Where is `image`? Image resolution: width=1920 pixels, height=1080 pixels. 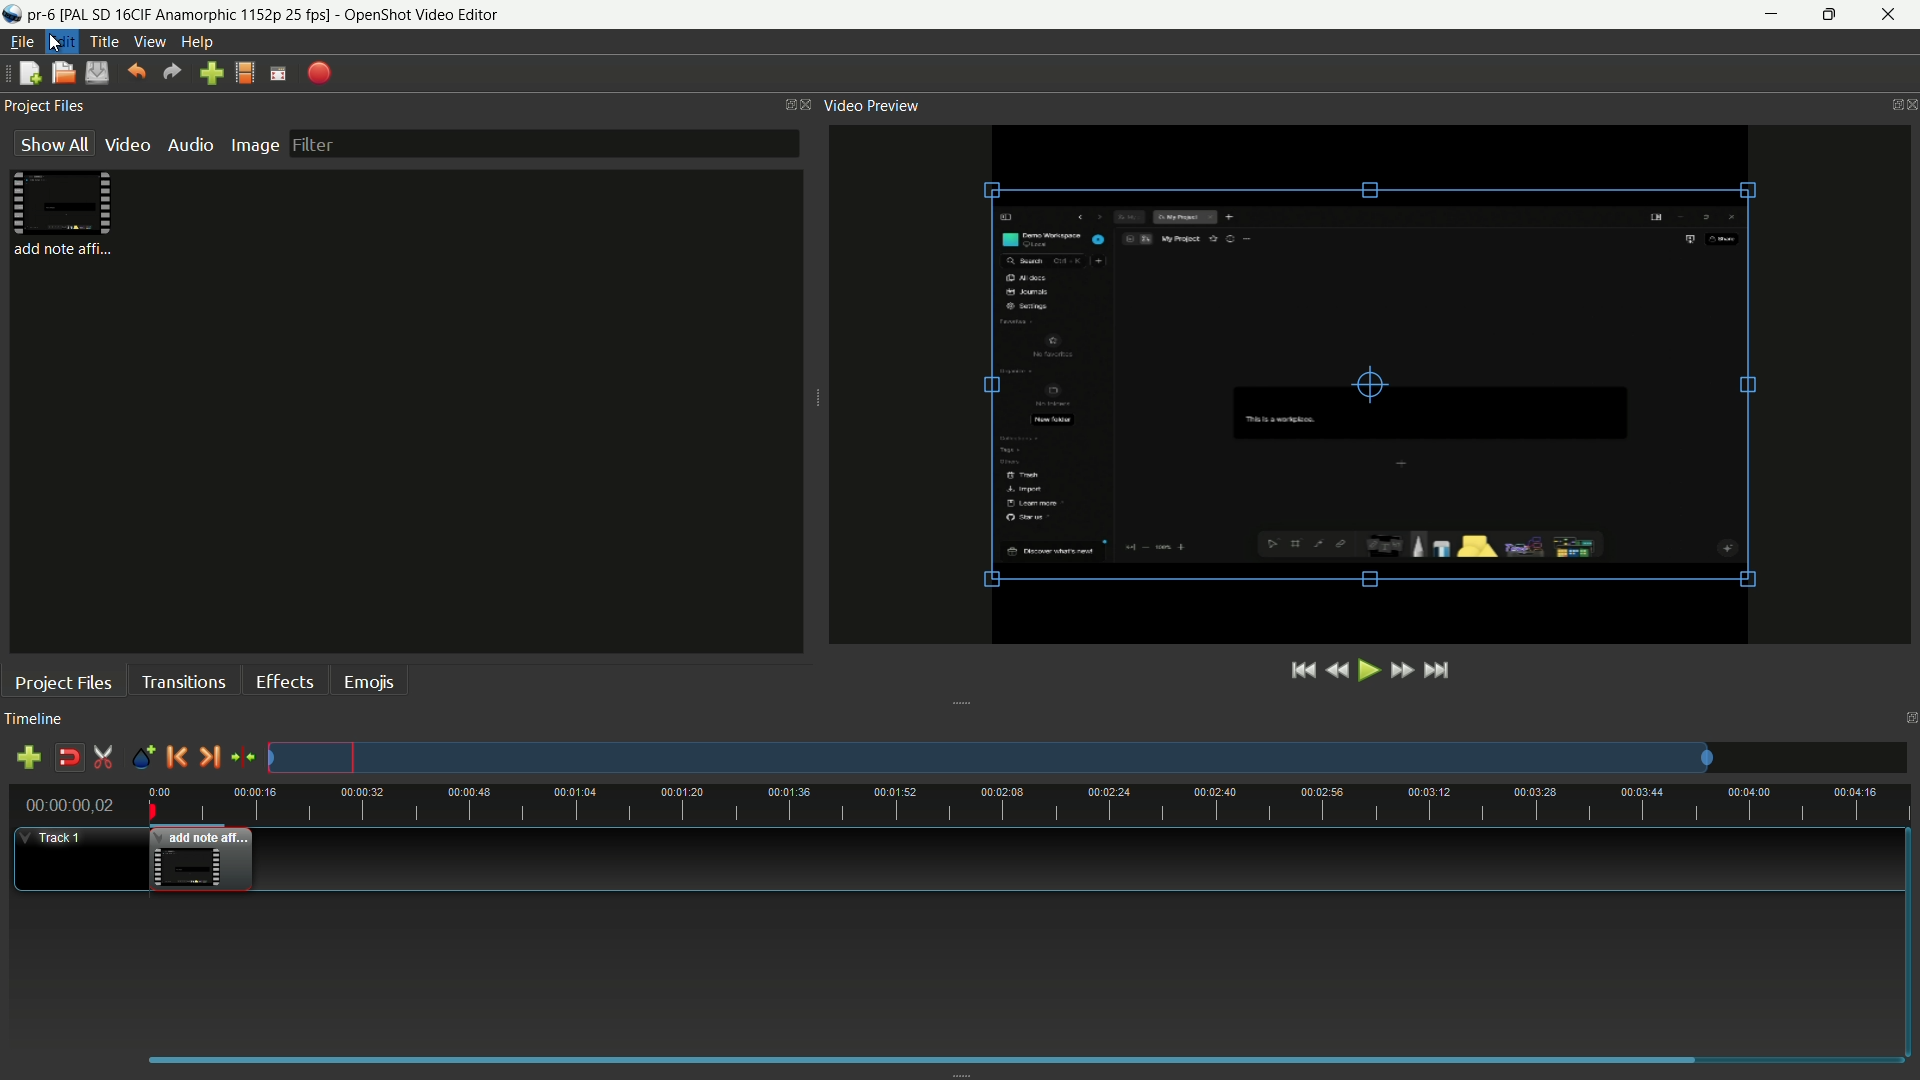
image is located at coordinates (255, 145).